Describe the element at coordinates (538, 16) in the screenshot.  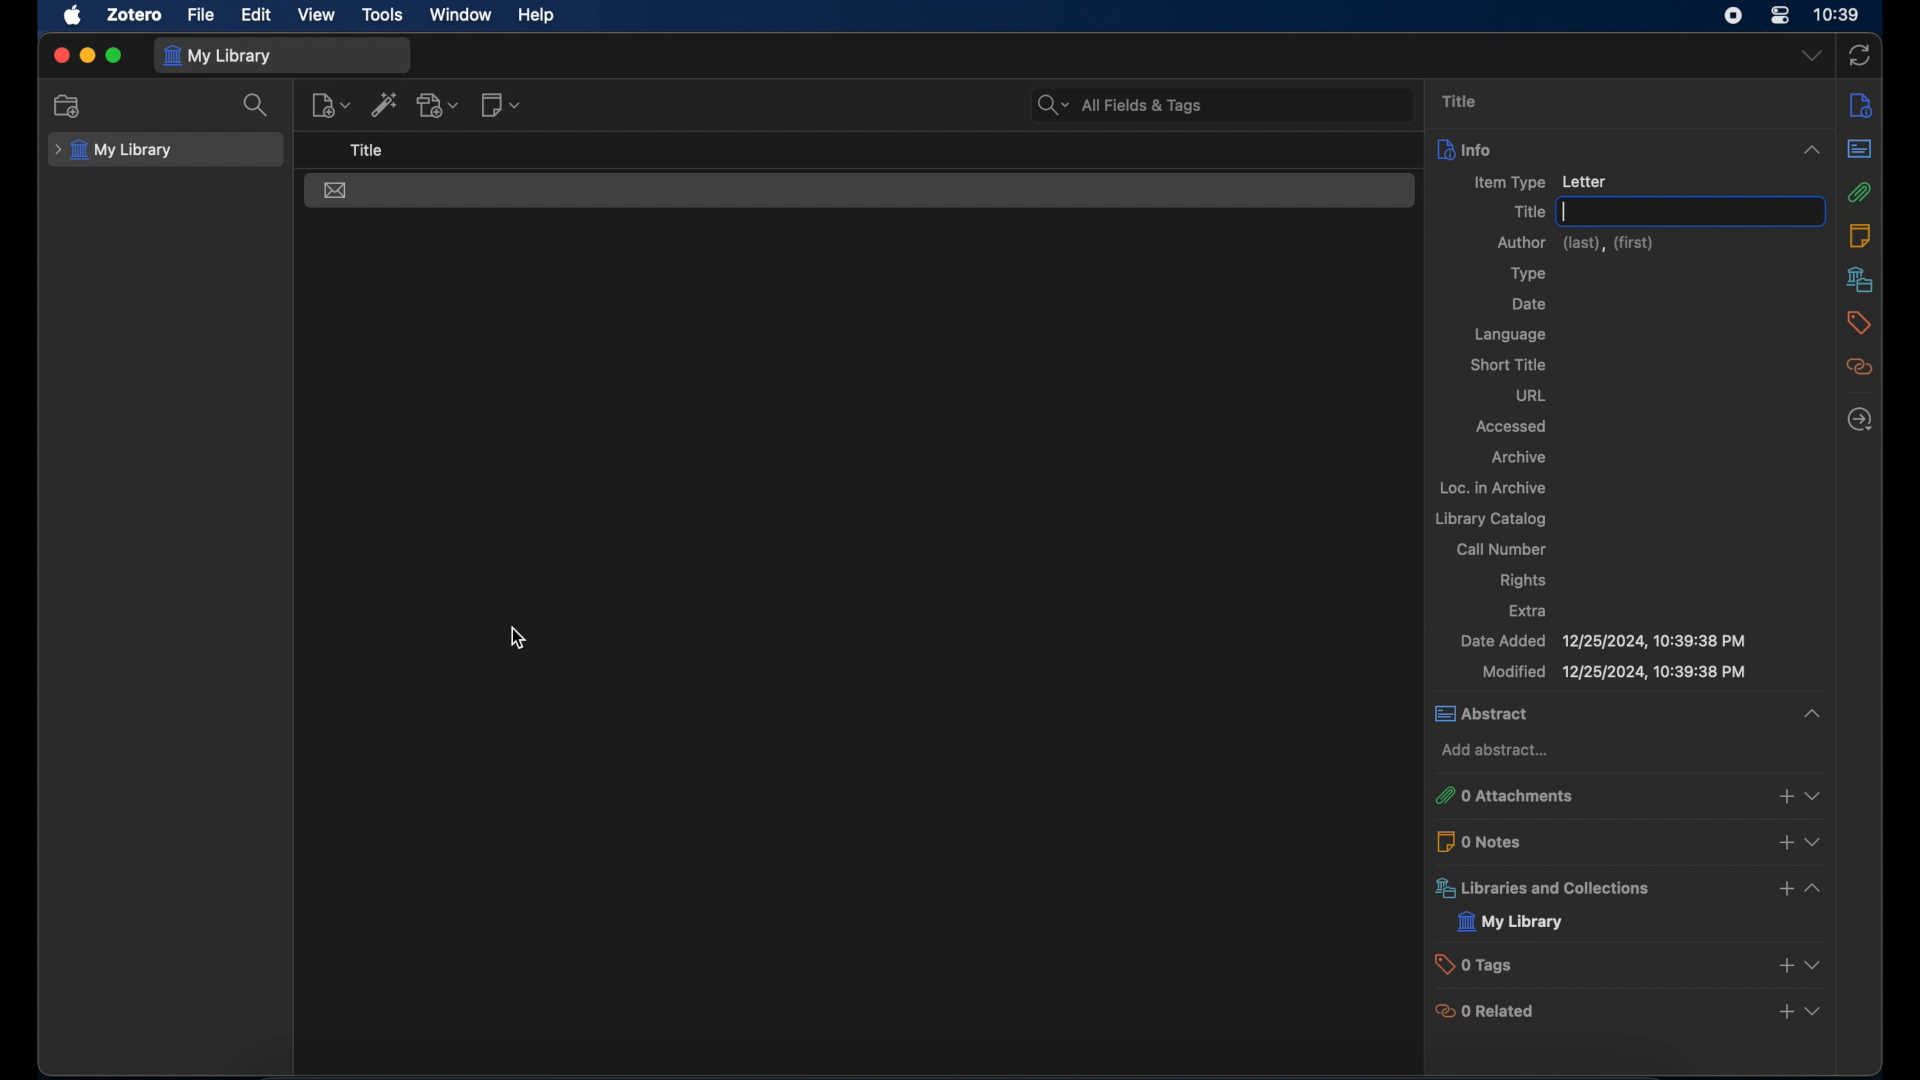
I see `help` at that location.